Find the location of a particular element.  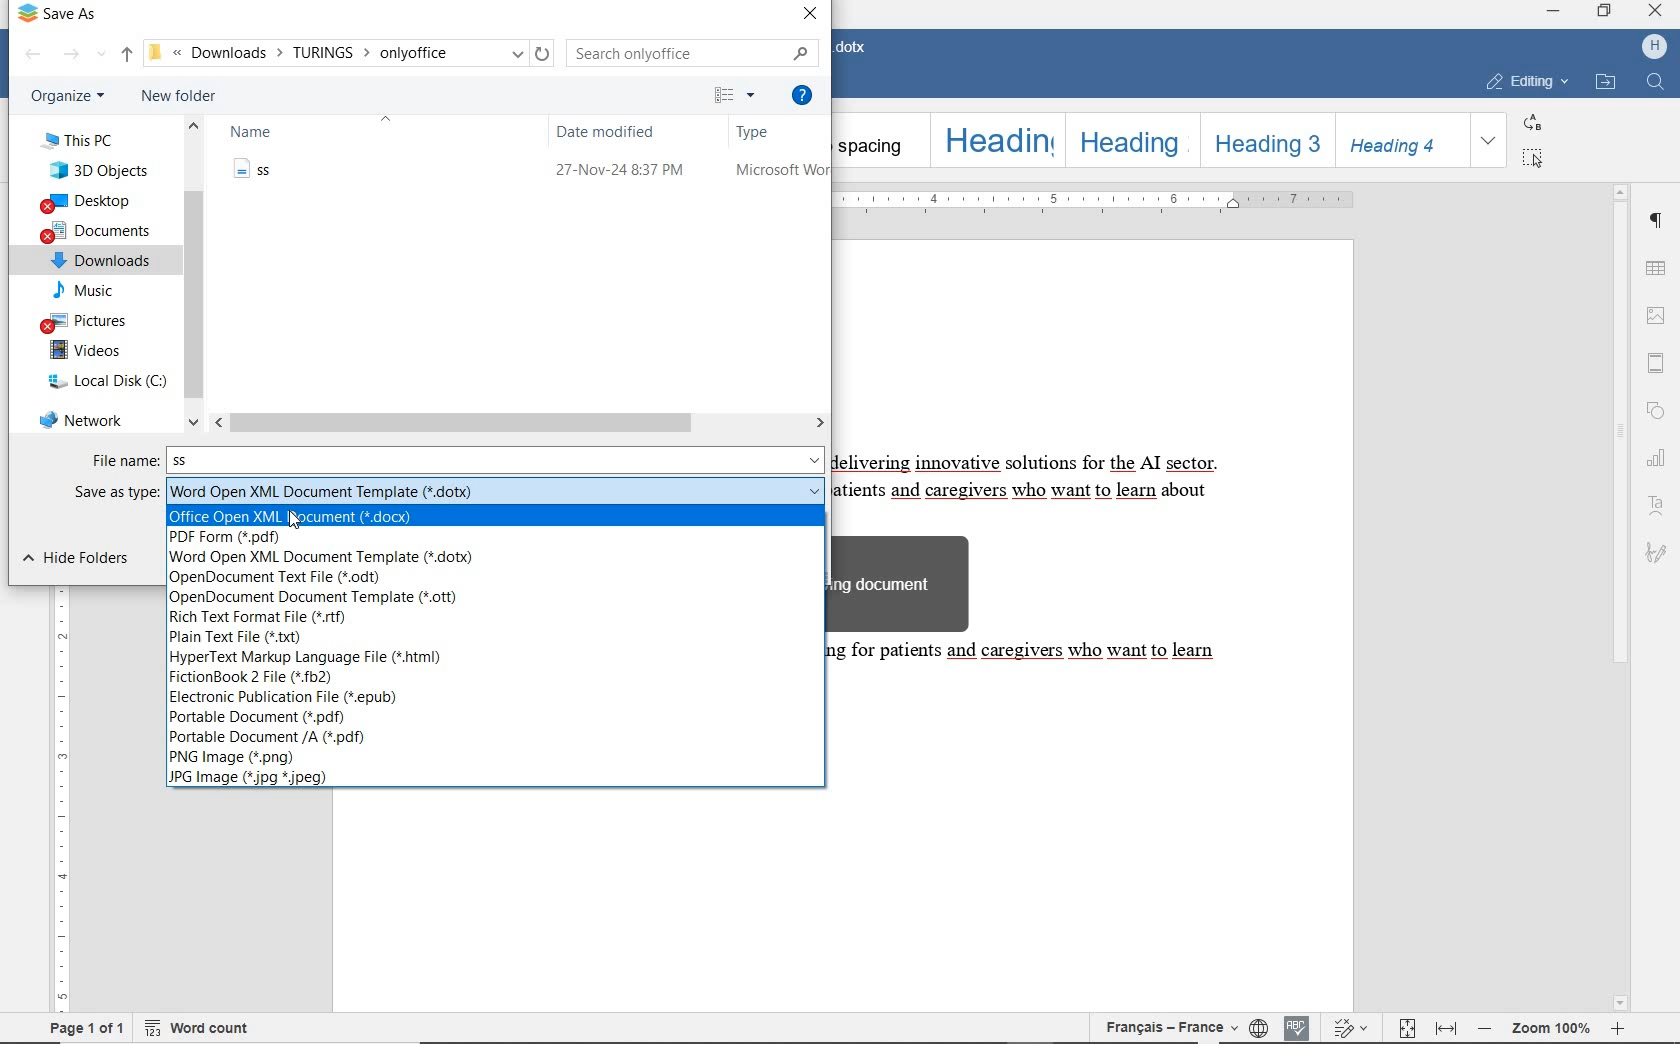

HIDE FOLDER is located at coordinates (83, 559).